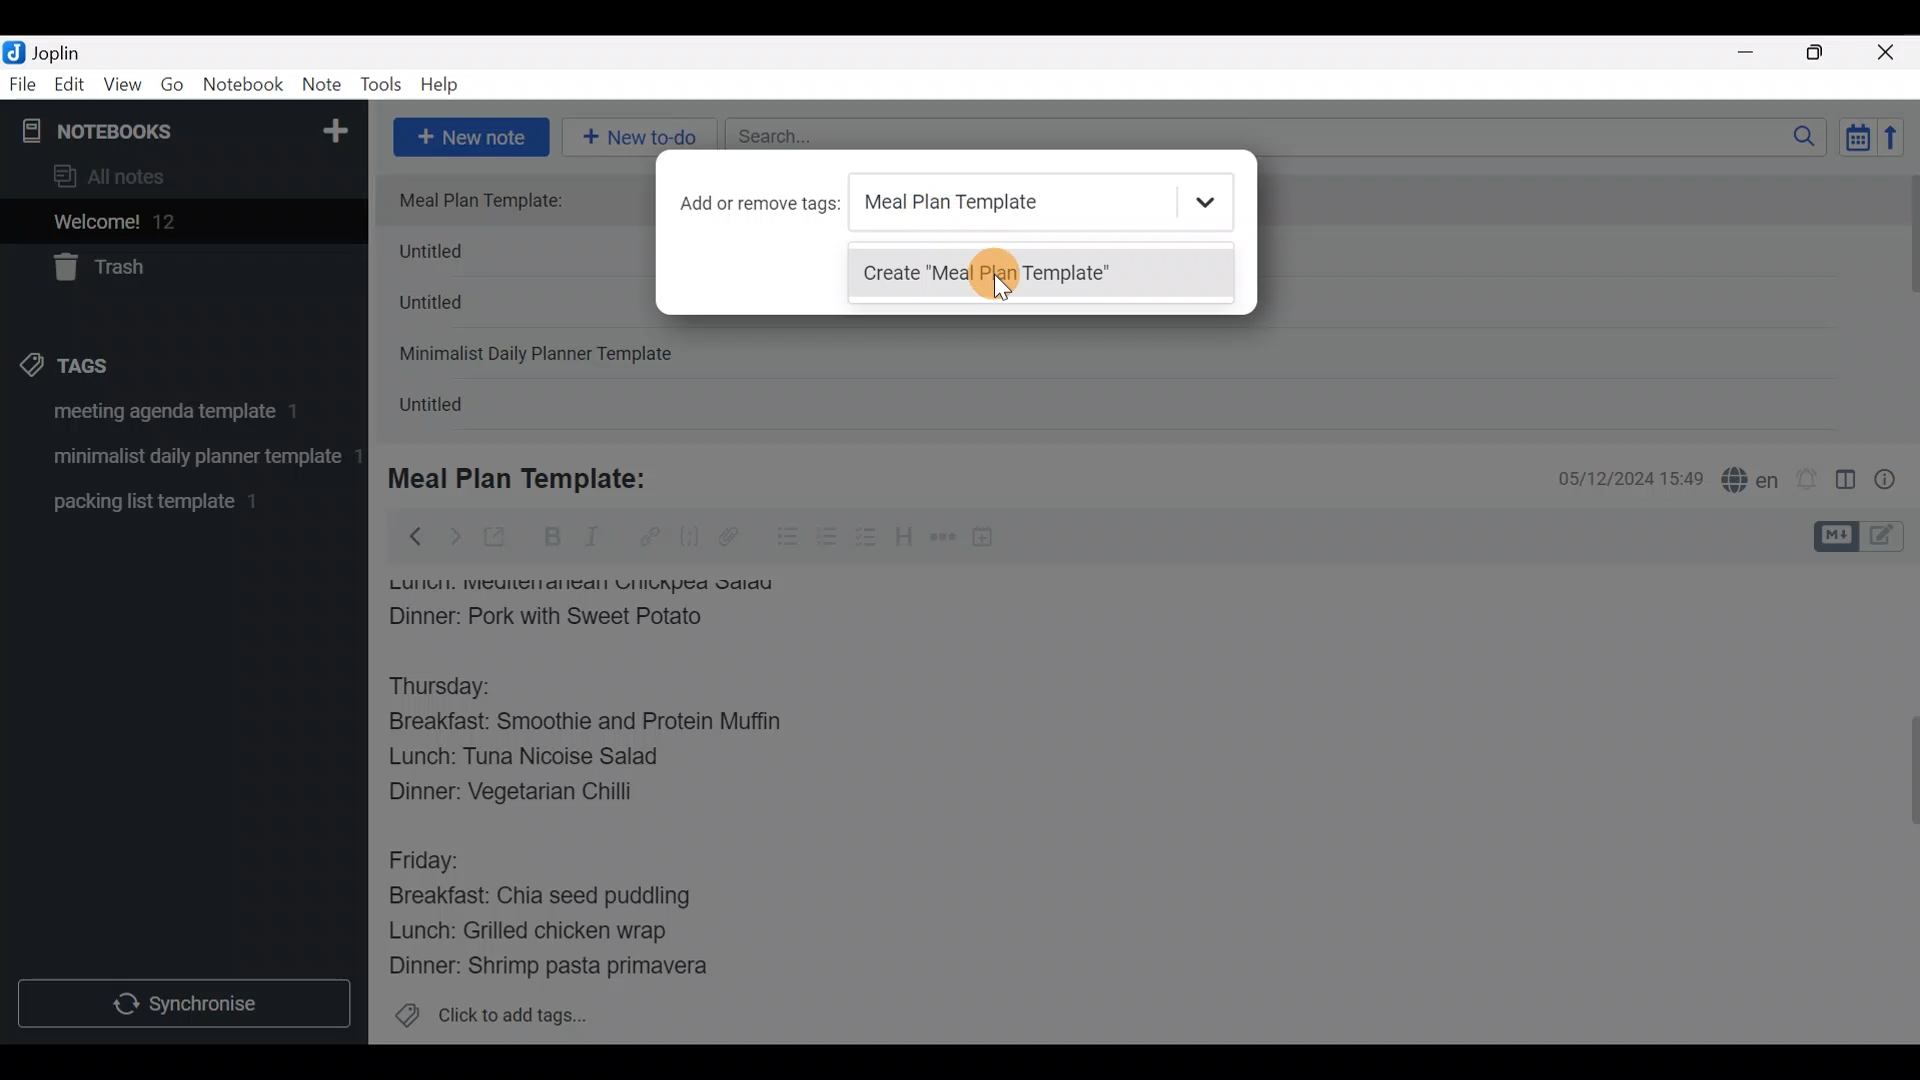 This screenshot has height=1080, width=1920. I want to click on Tags, so click(112, 362).